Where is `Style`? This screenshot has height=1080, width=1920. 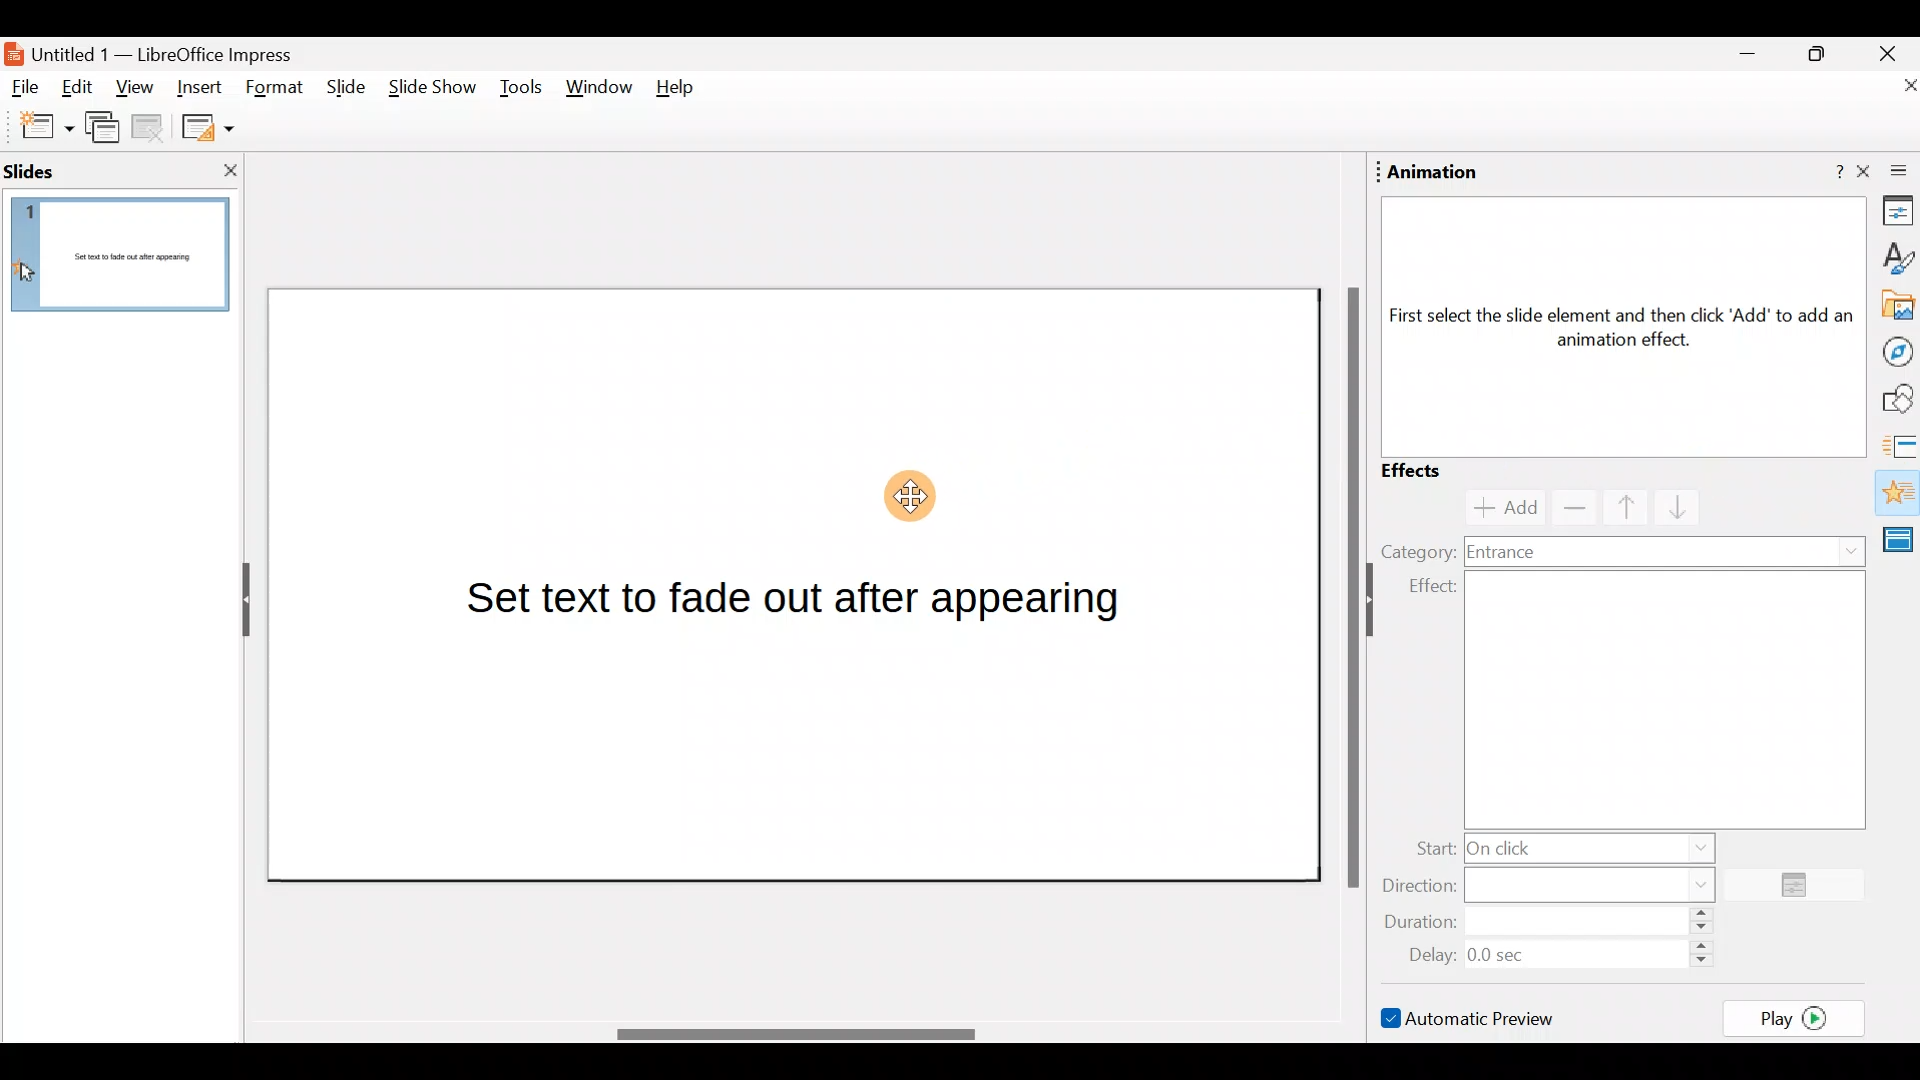 Style is located at coordinates (1896, 257).